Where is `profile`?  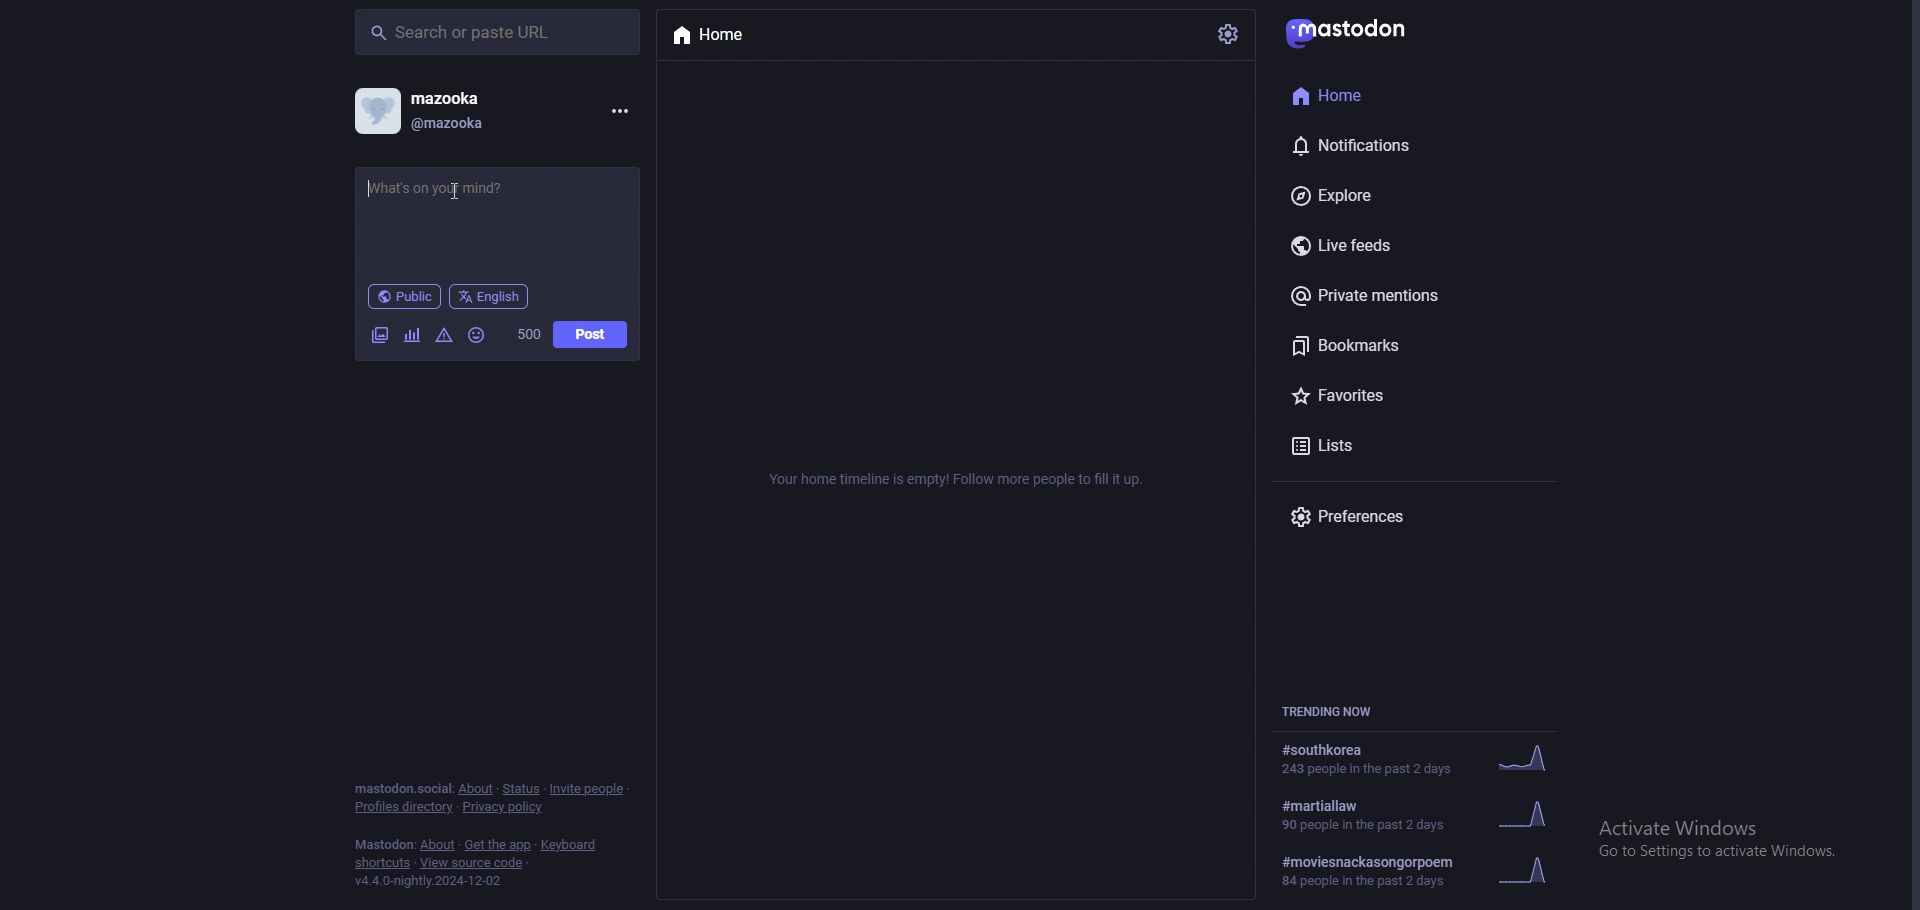
profile is located at coordinates (377, 111).